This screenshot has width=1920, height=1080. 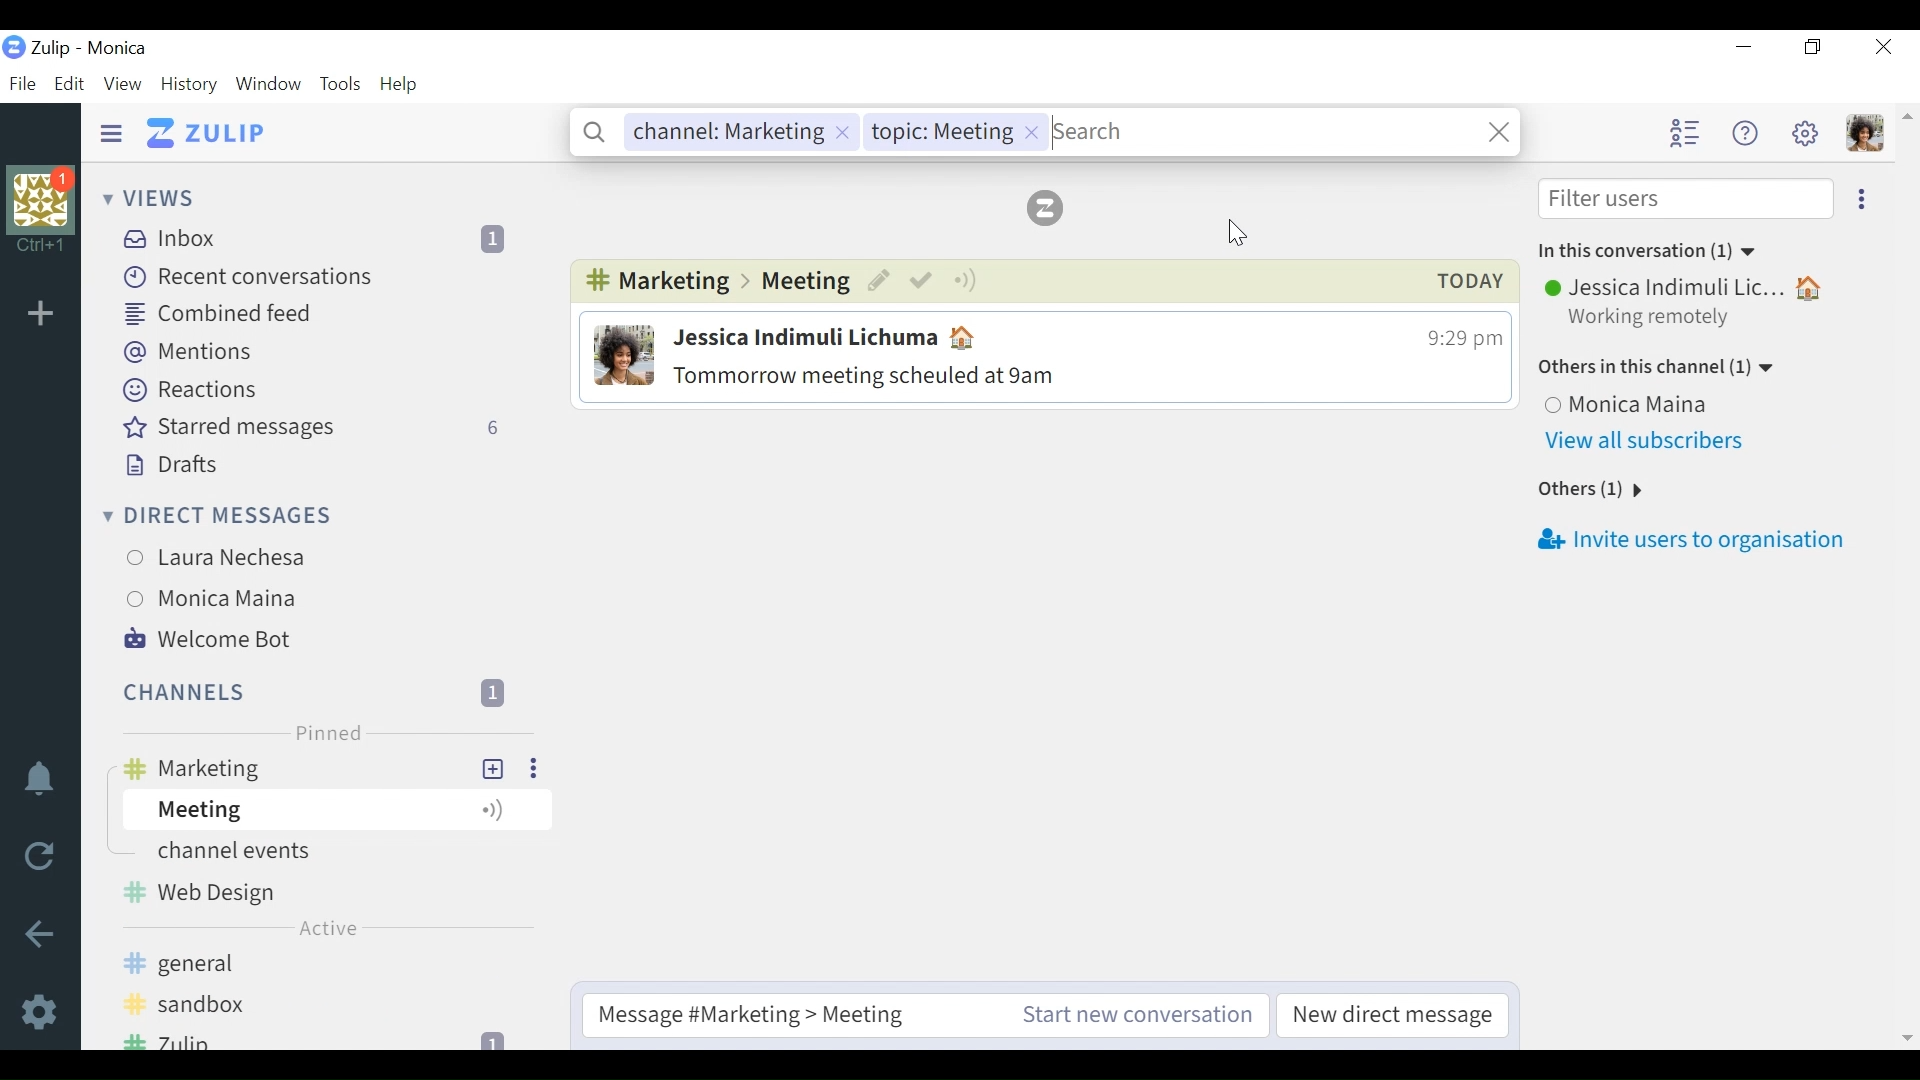 I want to click on cursor, so click(x=1233, y=233).